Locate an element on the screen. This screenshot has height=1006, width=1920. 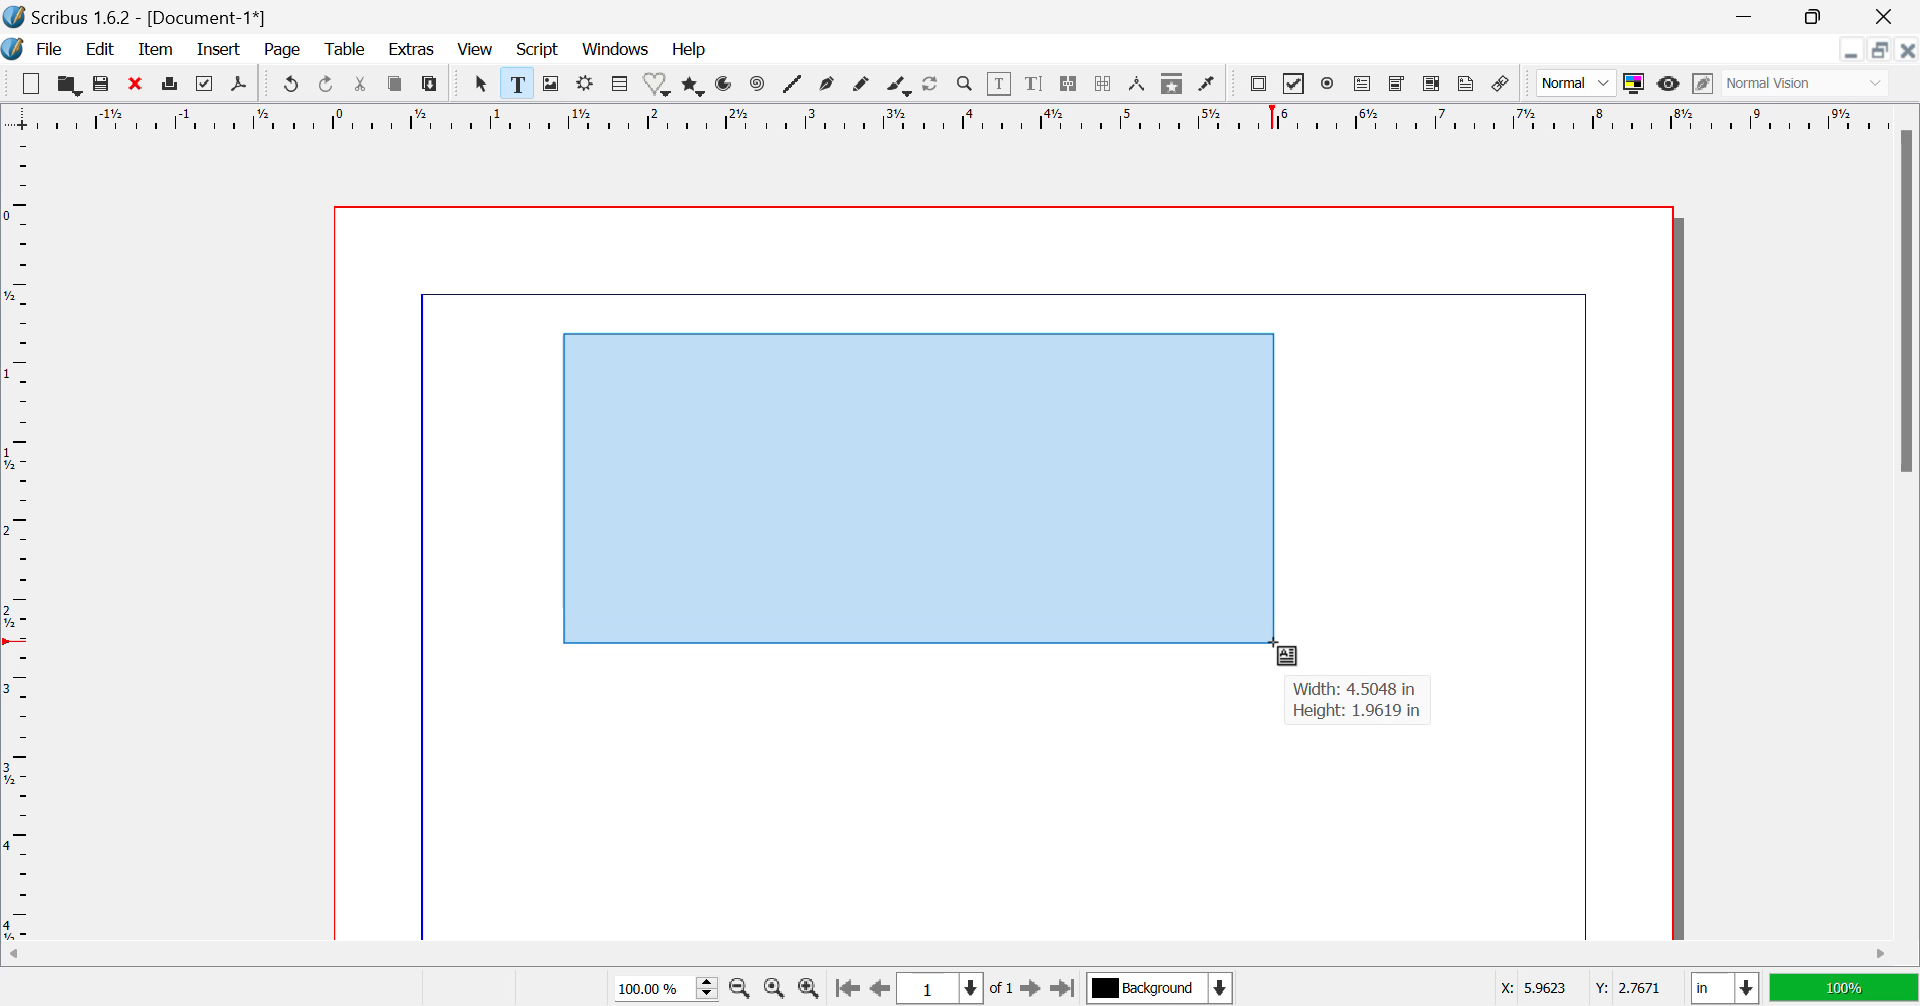
Cursor is located at coordinates (1284, 655).